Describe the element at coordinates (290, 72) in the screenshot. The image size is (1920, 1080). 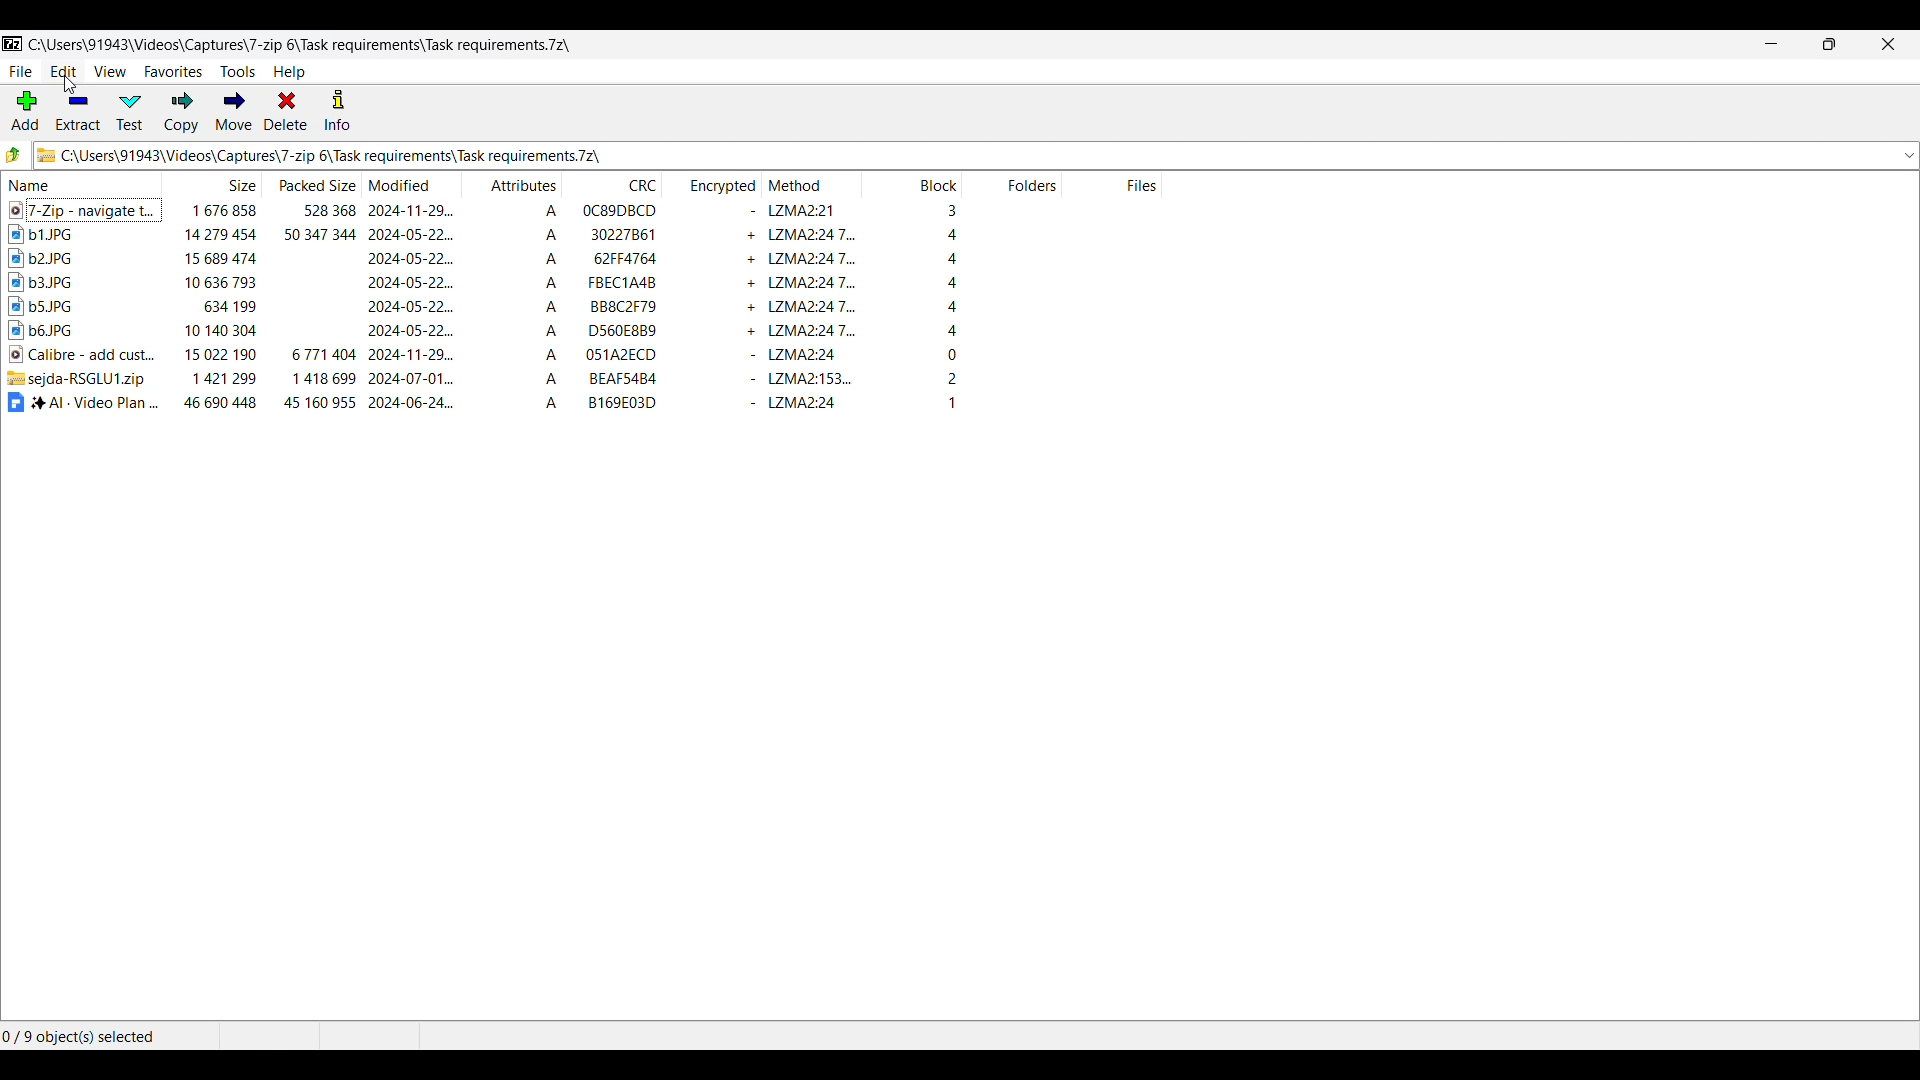
I see `Help menu` at that location.